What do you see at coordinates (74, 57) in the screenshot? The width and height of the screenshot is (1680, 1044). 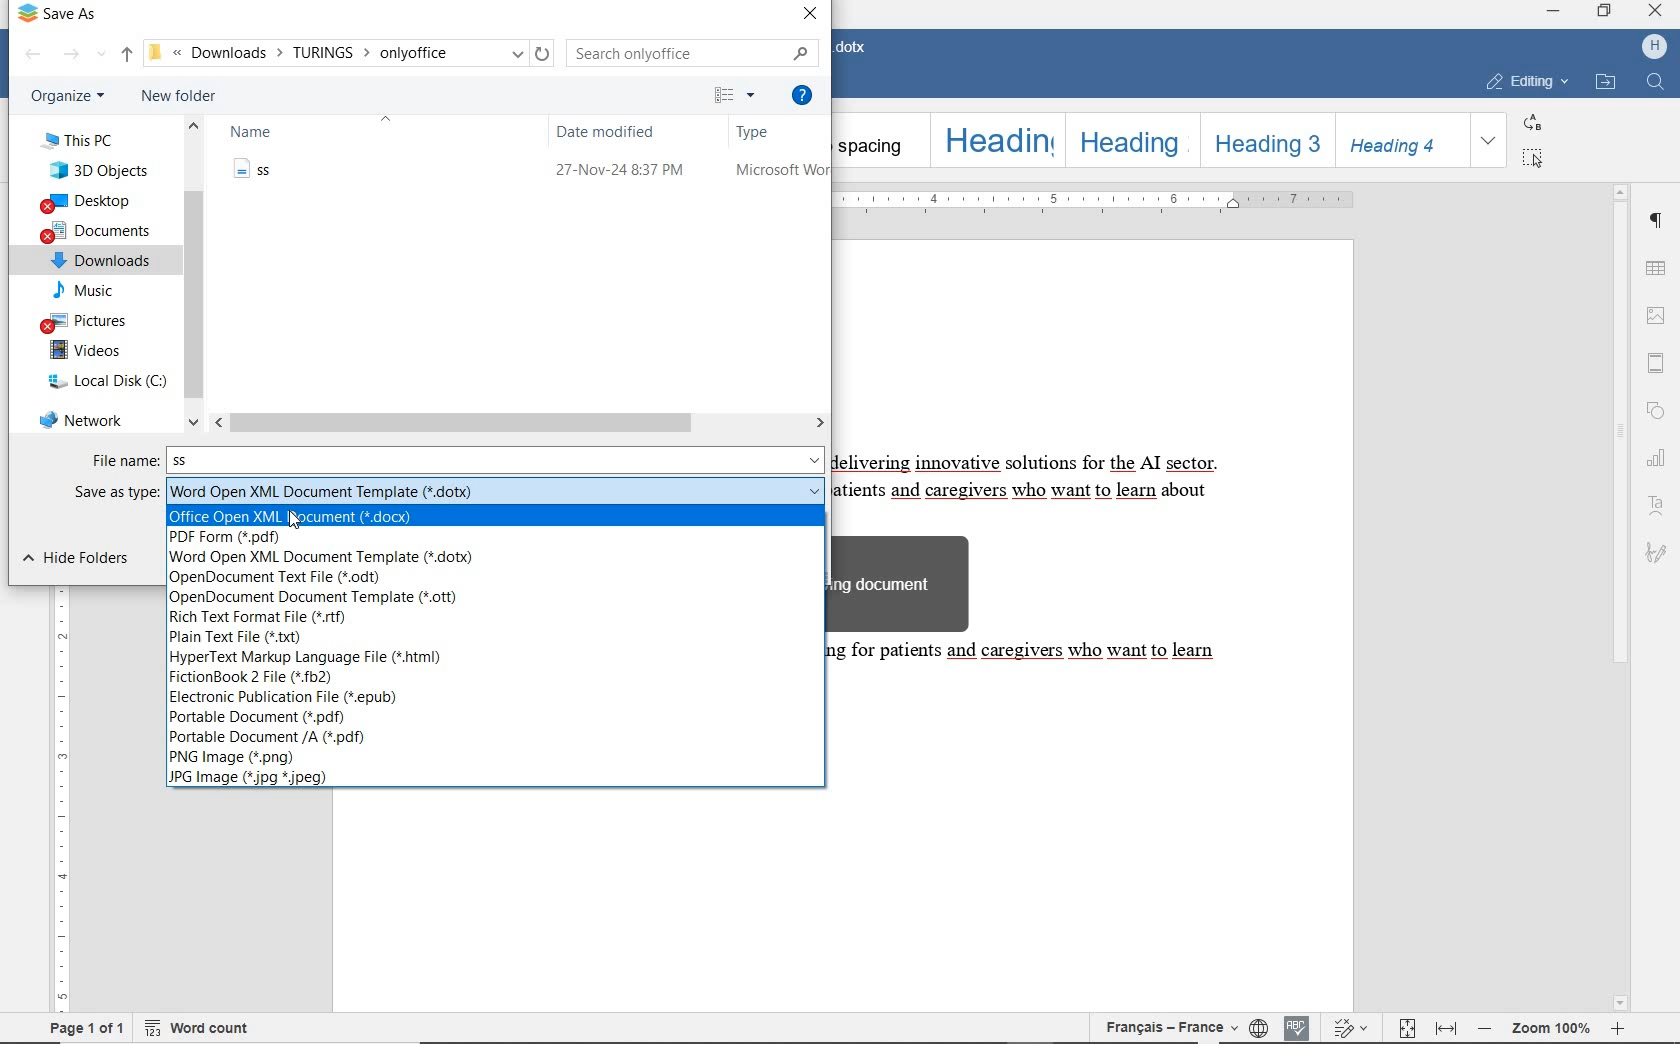 I see `FORWARD` at bounding box center [74, 57].